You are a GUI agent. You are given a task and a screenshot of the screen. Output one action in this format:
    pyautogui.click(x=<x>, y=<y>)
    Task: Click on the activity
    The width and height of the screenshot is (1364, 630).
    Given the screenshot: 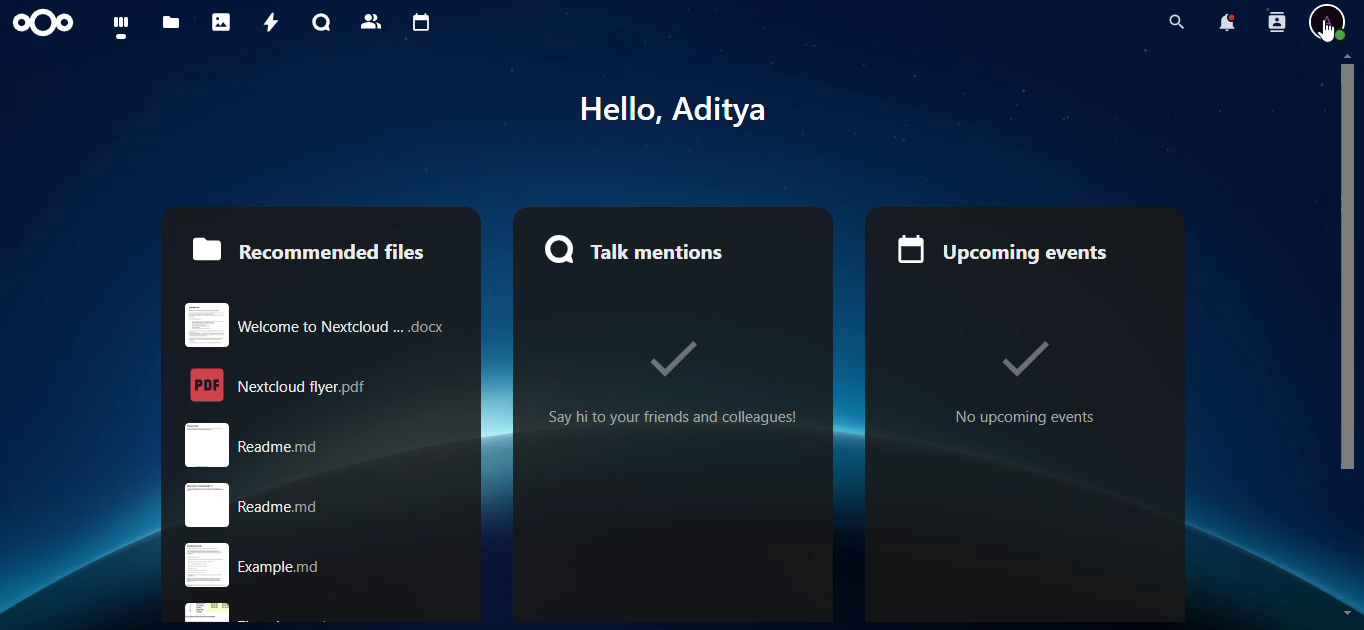 What is the action you would take?
    pyautogui.click(x=266, y=22)
    